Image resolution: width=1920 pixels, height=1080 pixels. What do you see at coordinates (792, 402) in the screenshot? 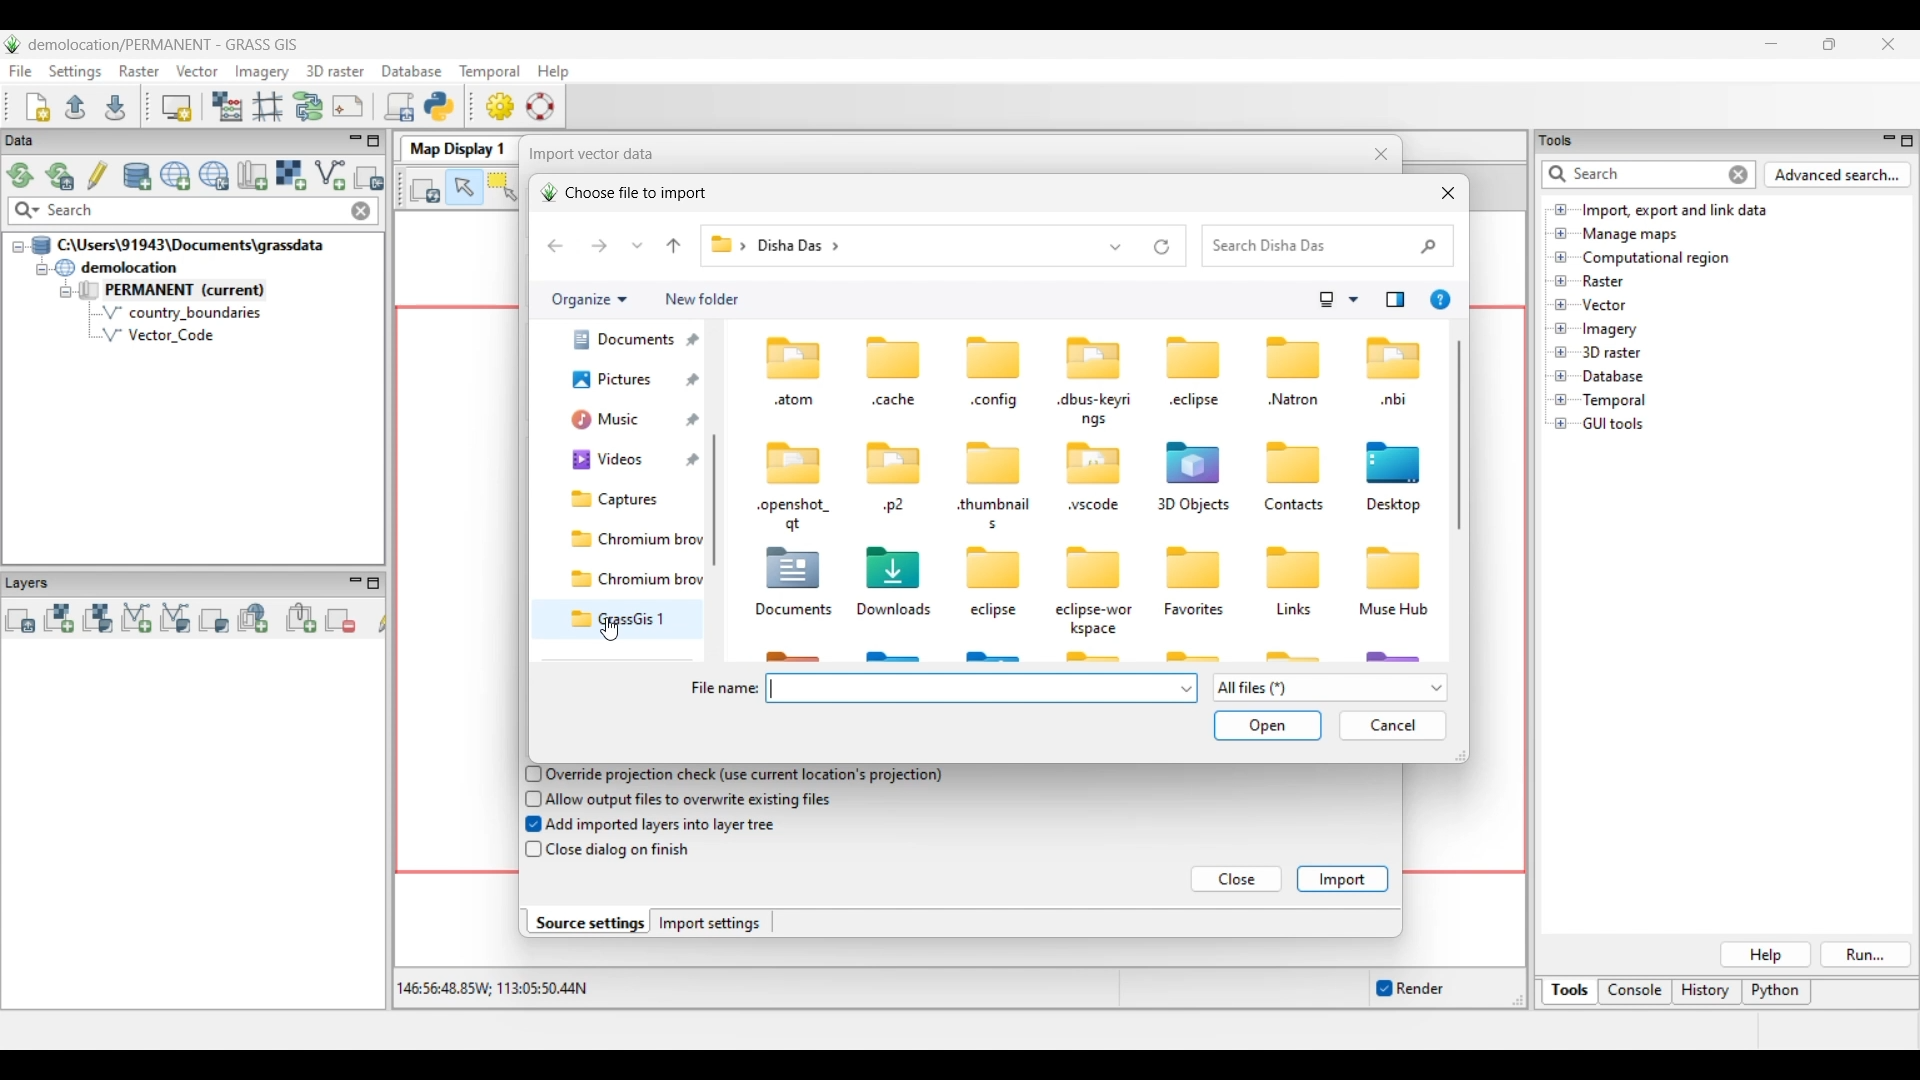
I see `atom` at bounding box center [792, 402].